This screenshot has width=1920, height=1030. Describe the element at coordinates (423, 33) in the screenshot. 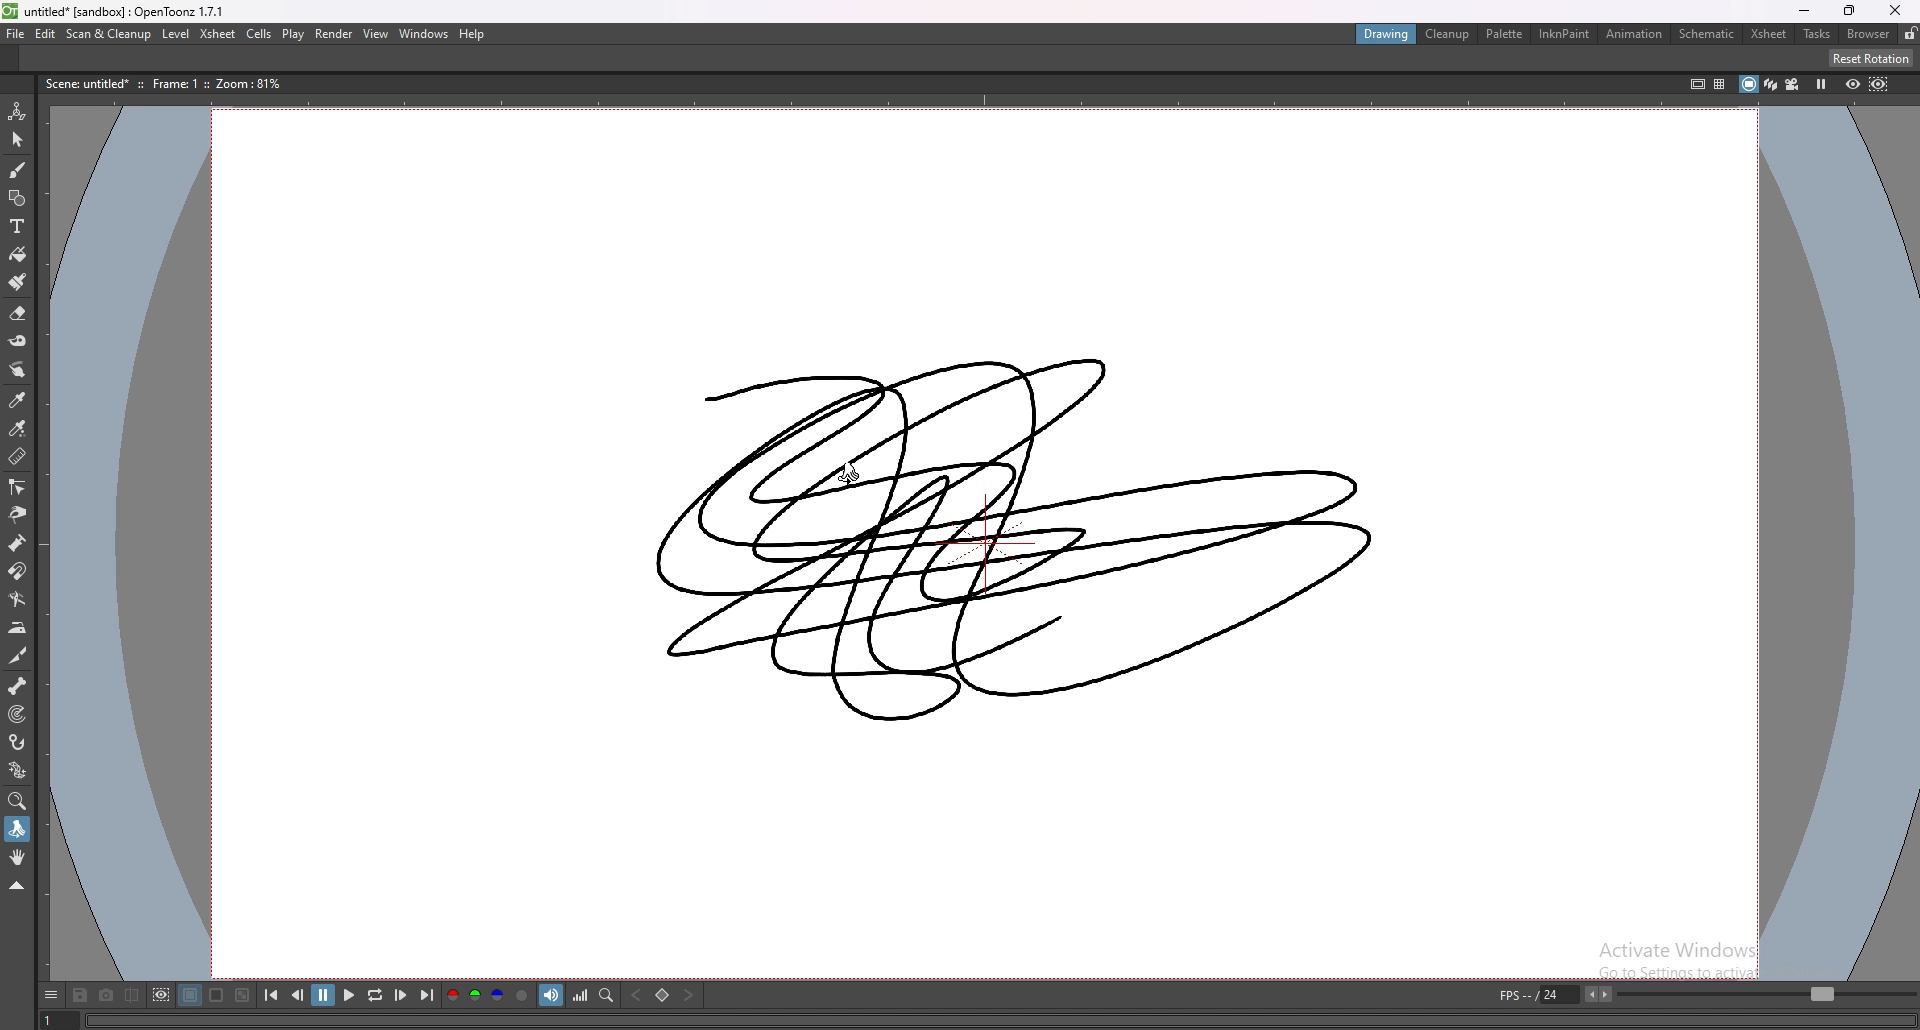

I see `windows` at that location.